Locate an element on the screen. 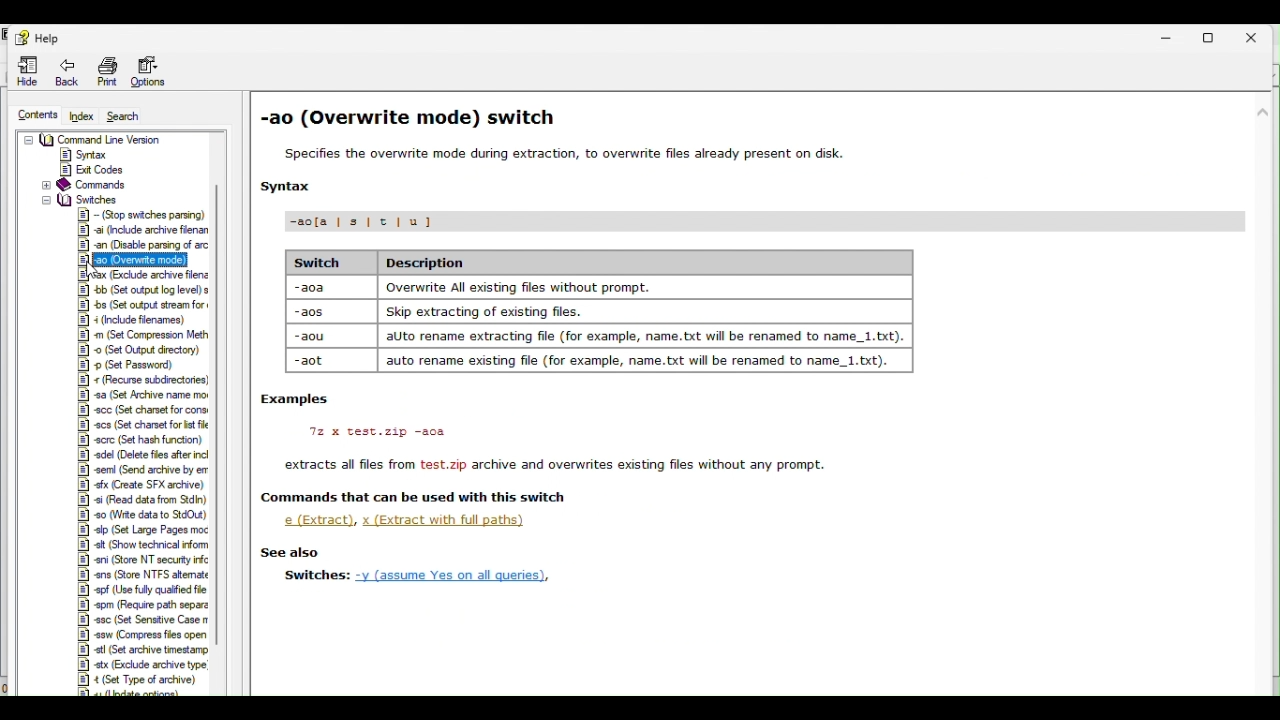  |&] m (Set Compression Meth is located at coordinates (142, 335).